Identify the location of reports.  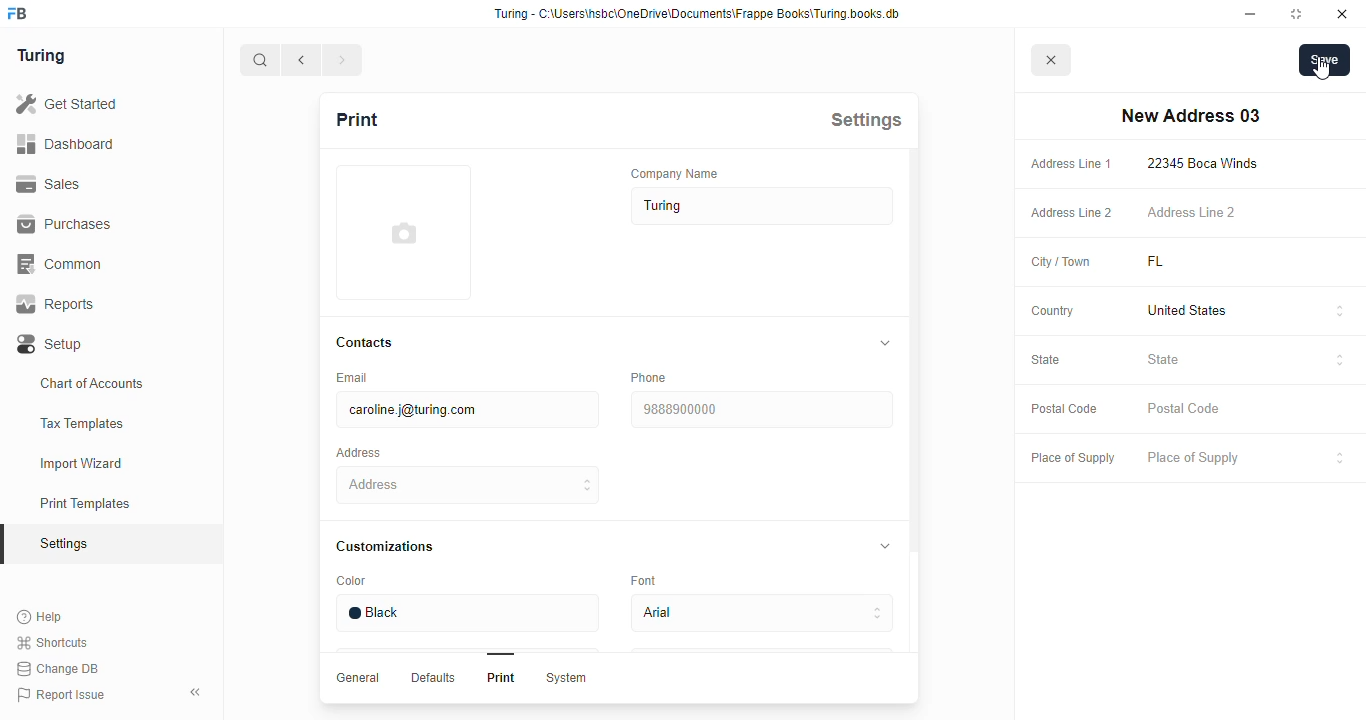
(56, 304).